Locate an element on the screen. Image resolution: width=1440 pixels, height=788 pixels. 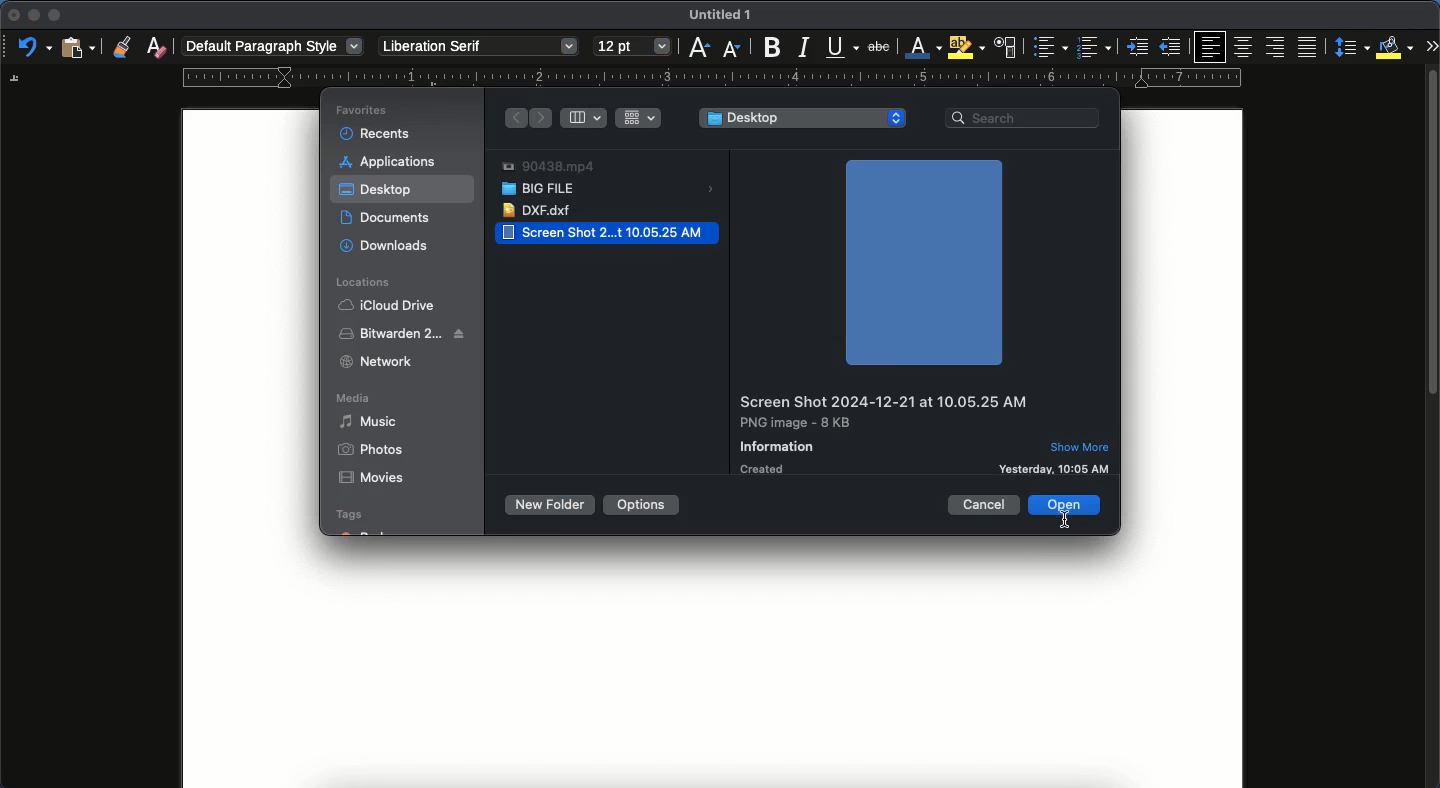
image is located at coordinates (609, 233).